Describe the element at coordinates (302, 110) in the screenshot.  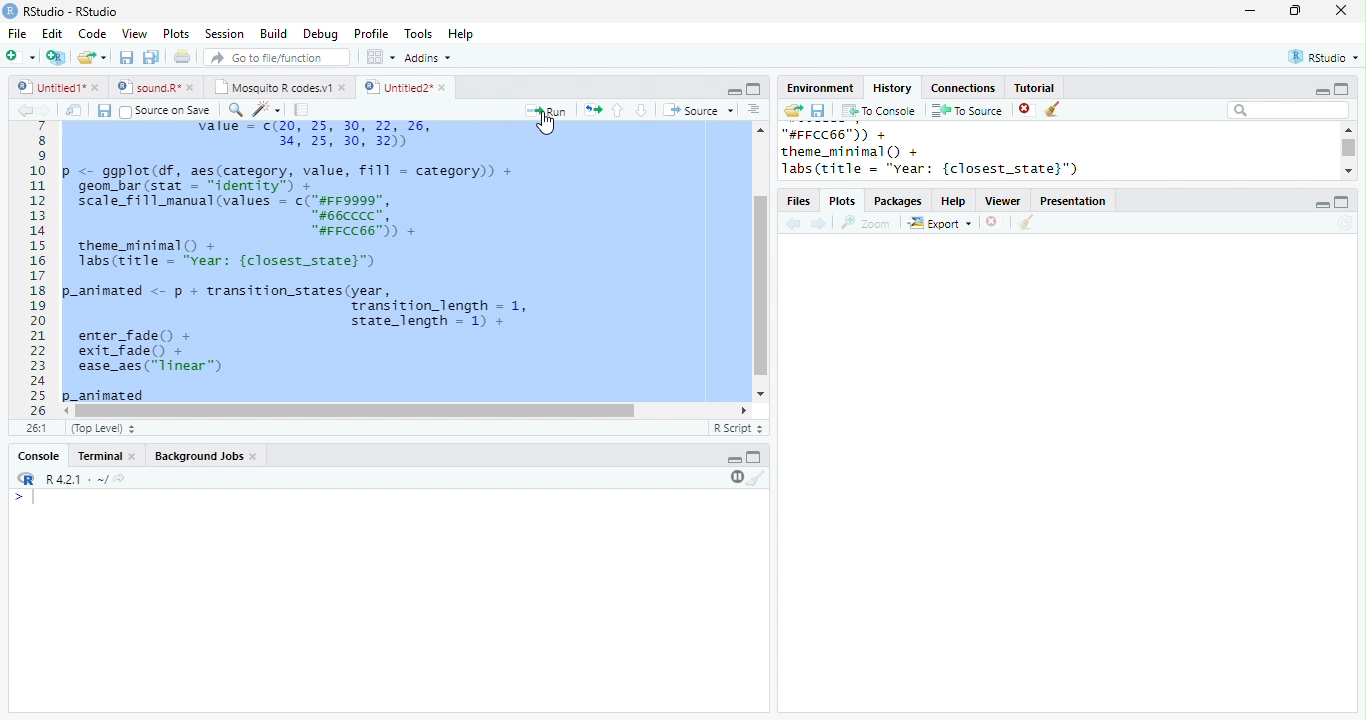
I see `compile report` at that location.